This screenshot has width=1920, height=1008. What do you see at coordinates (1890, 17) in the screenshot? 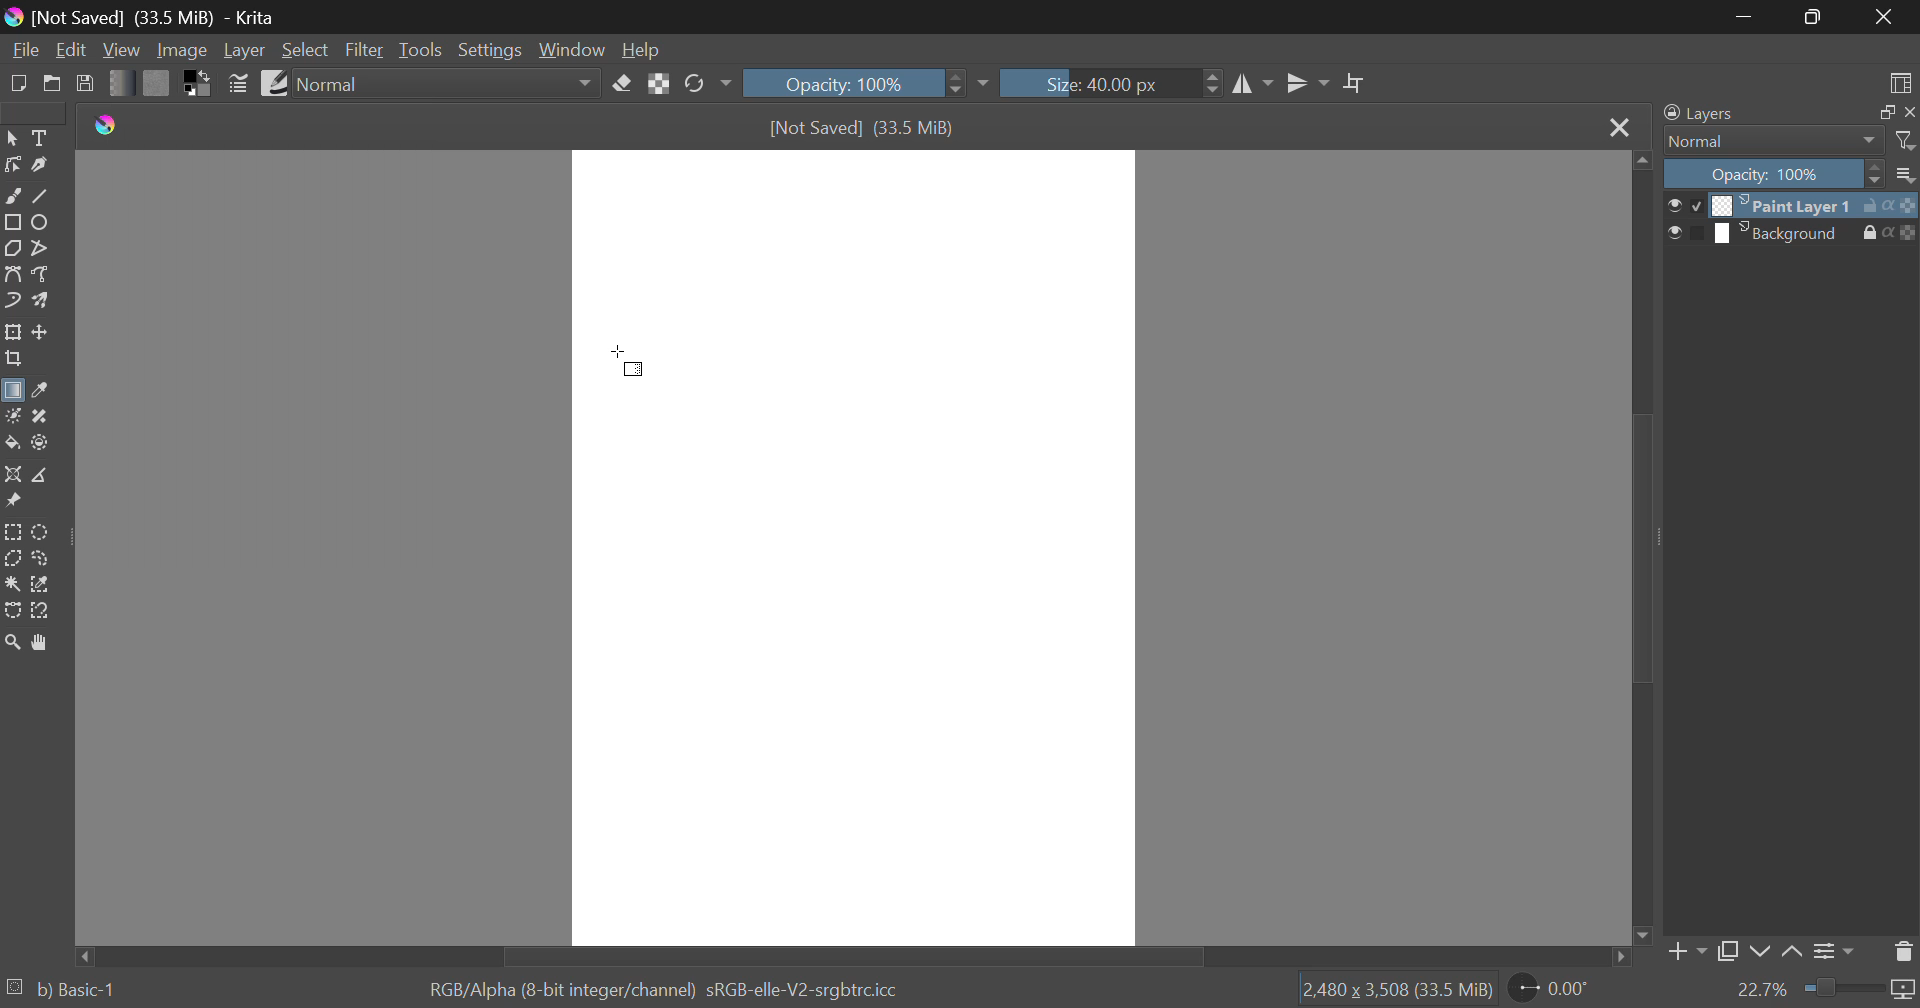
I see `Close` at bounding box center [1890, 17].